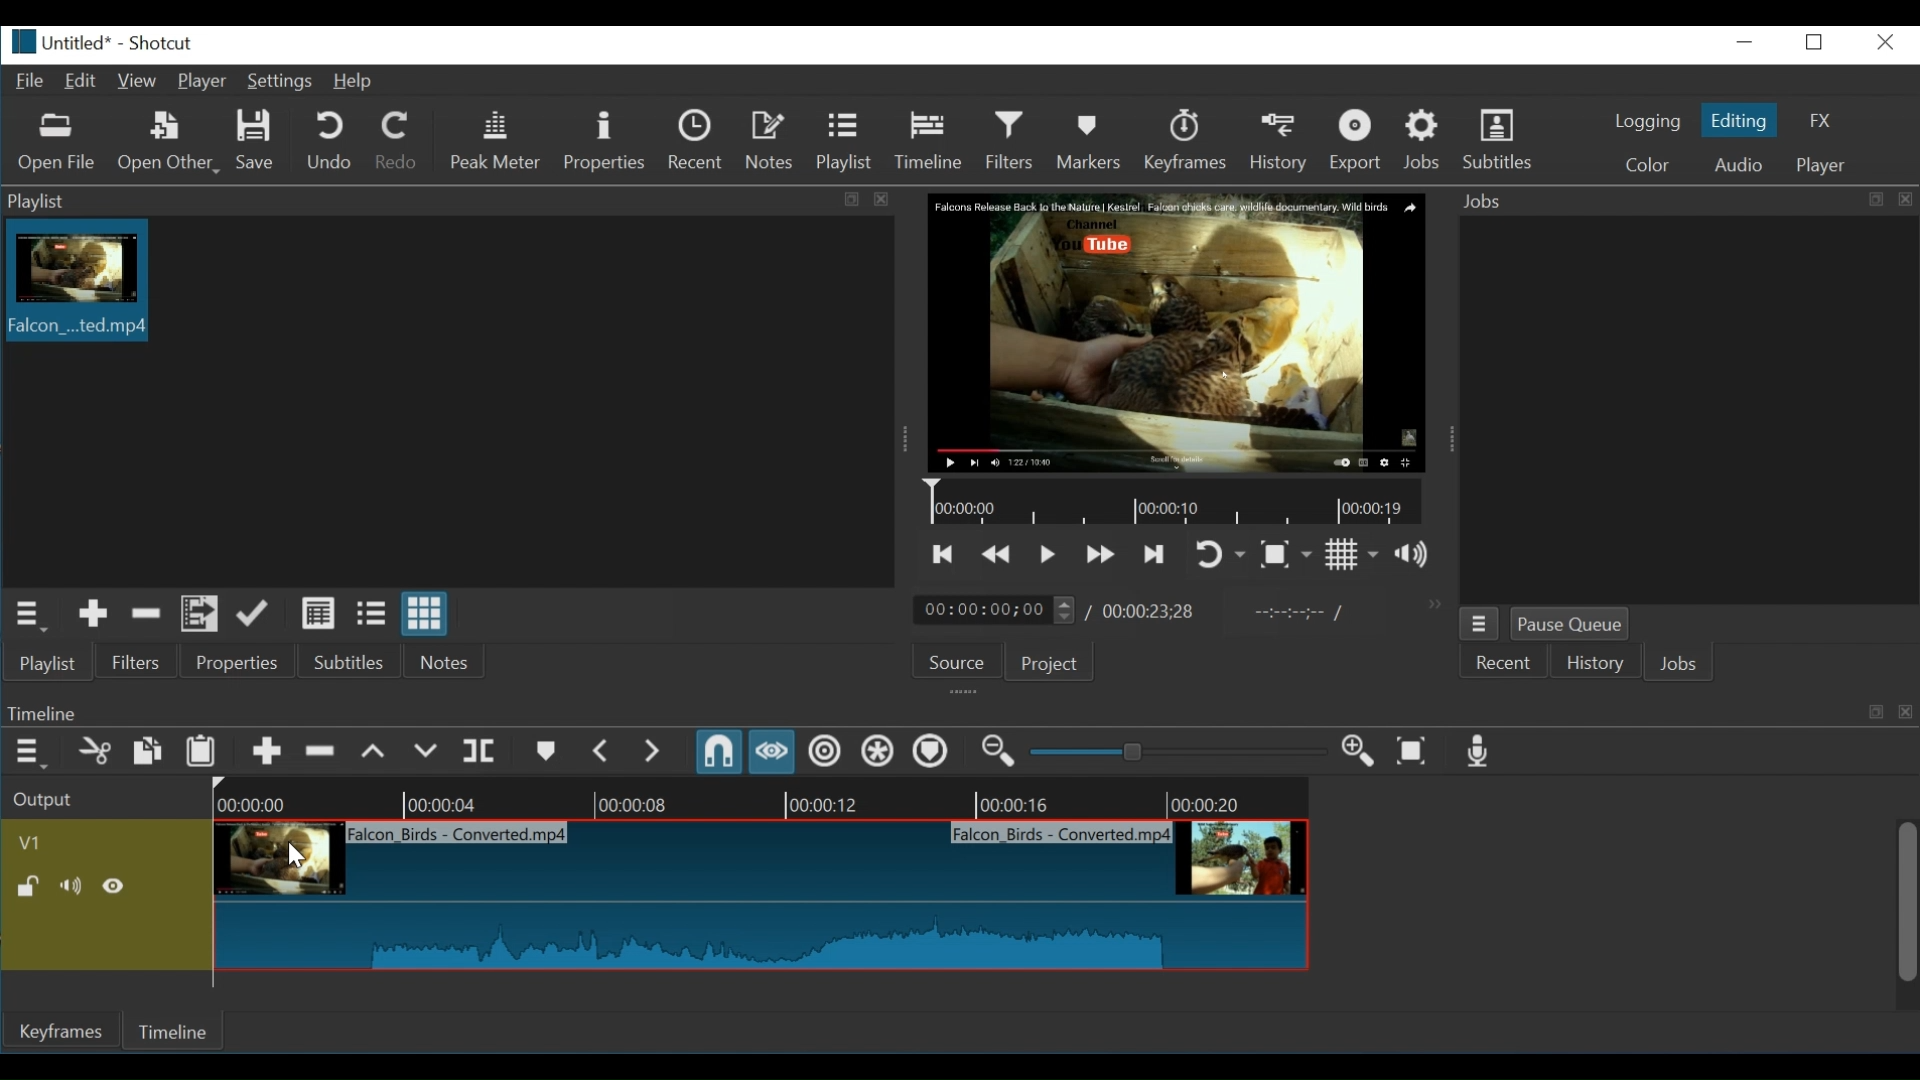  Describe the element at coordinates (1010, 140) in the screenshot. I see `Filters` at that location.